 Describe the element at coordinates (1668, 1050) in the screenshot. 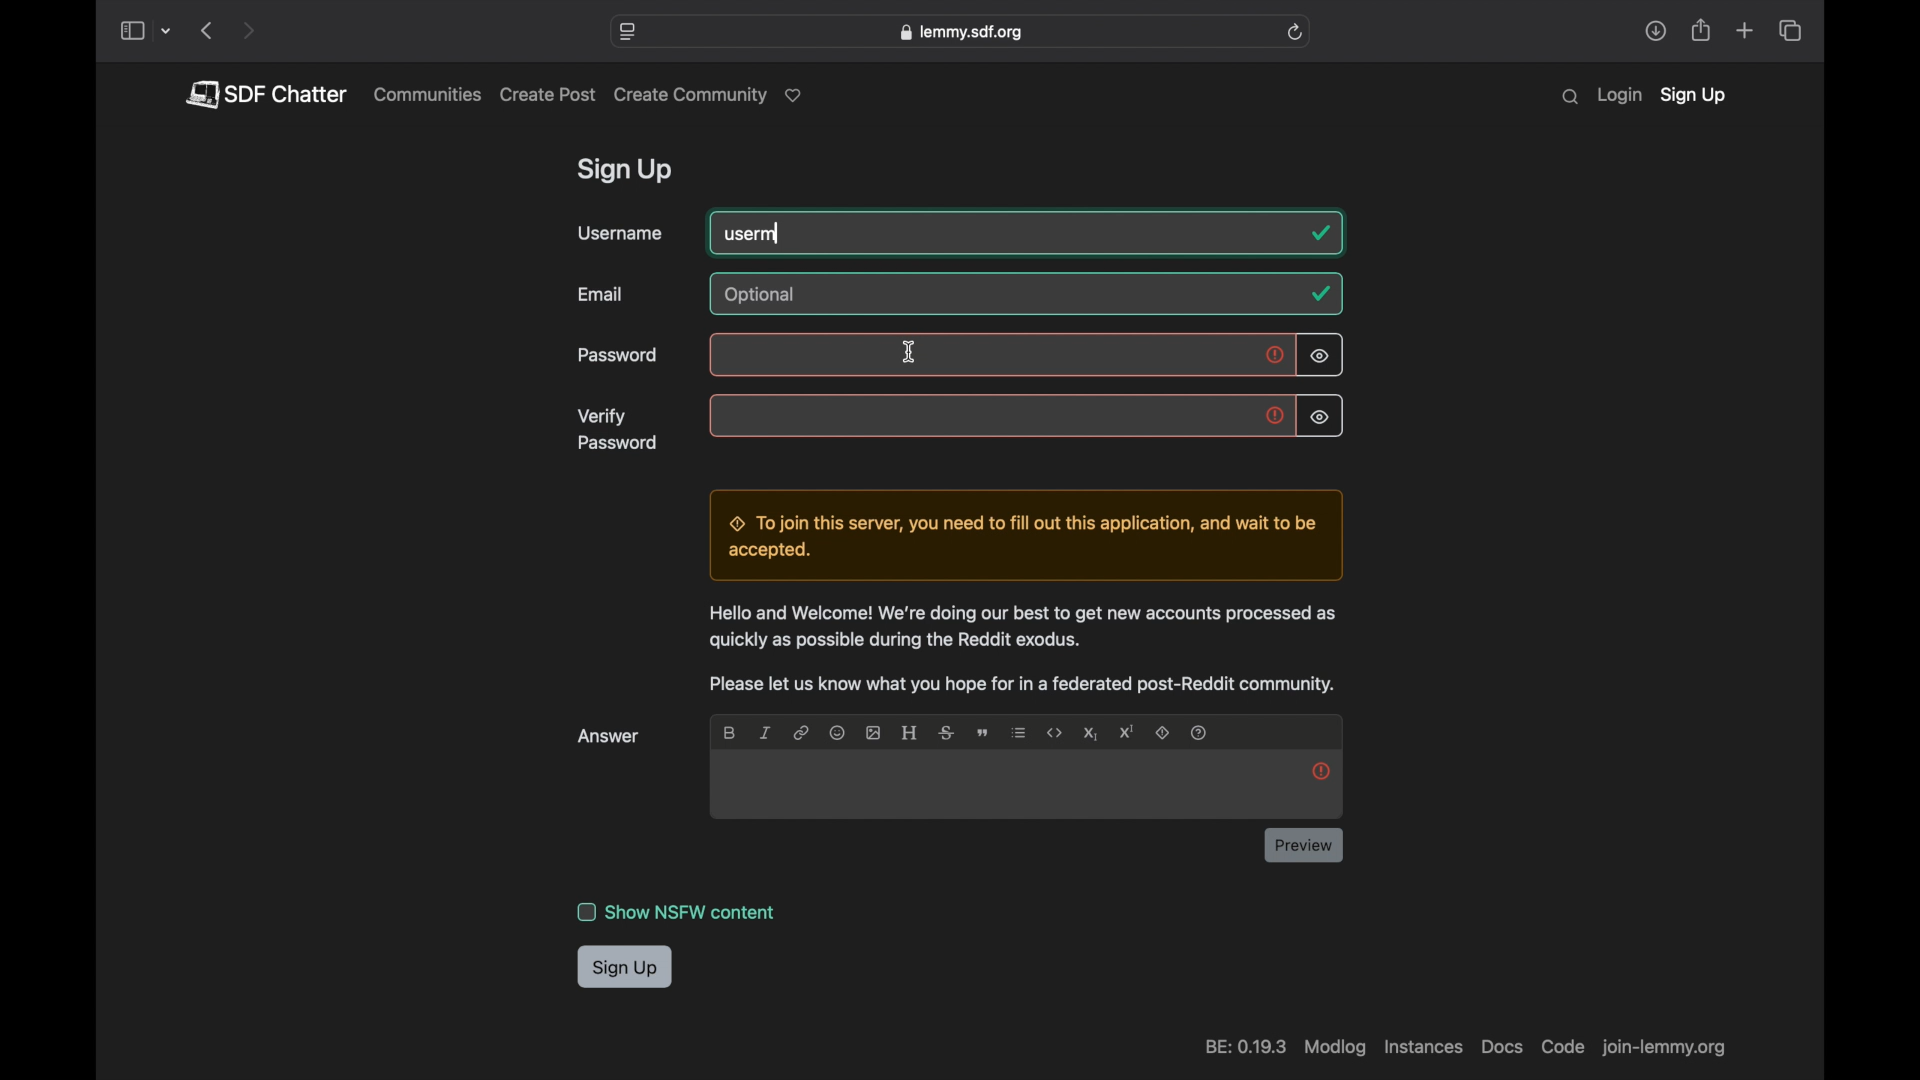

I see `web address` at that location.